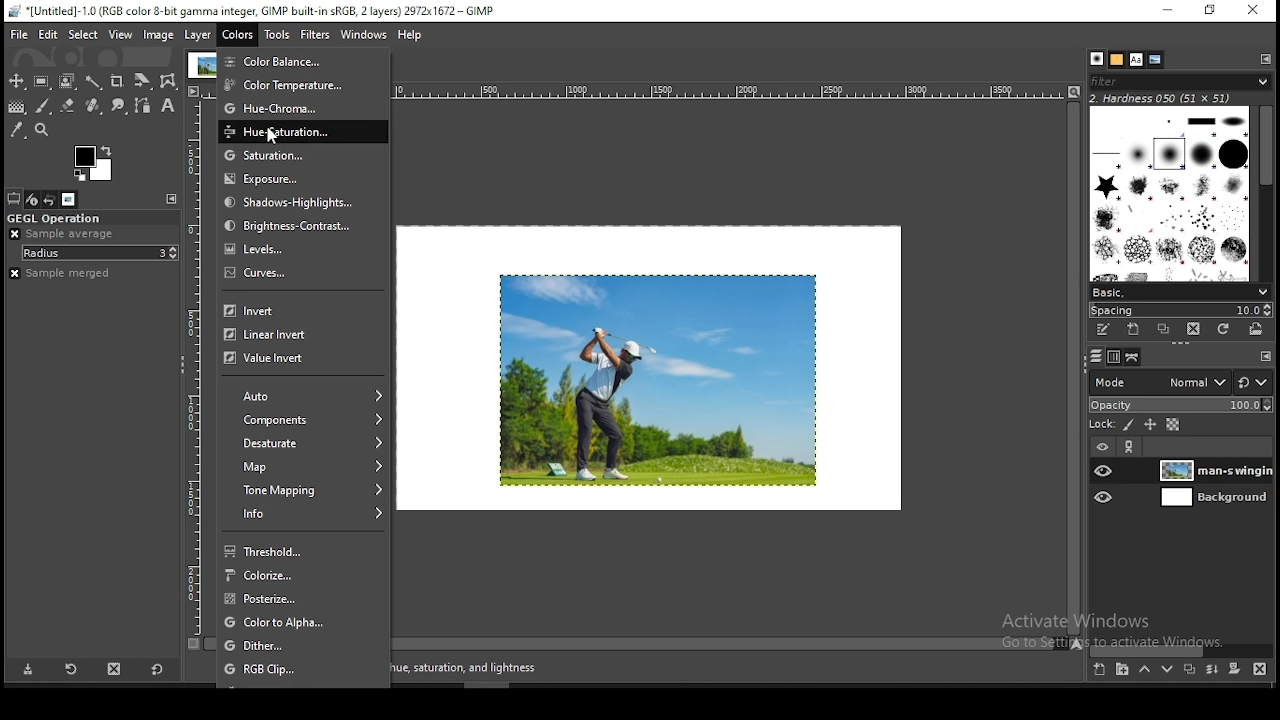 The image size is (1280, 720). Describe the element at coordinates (1212, 670) in the screenshot. I see `merge layer` at that location.